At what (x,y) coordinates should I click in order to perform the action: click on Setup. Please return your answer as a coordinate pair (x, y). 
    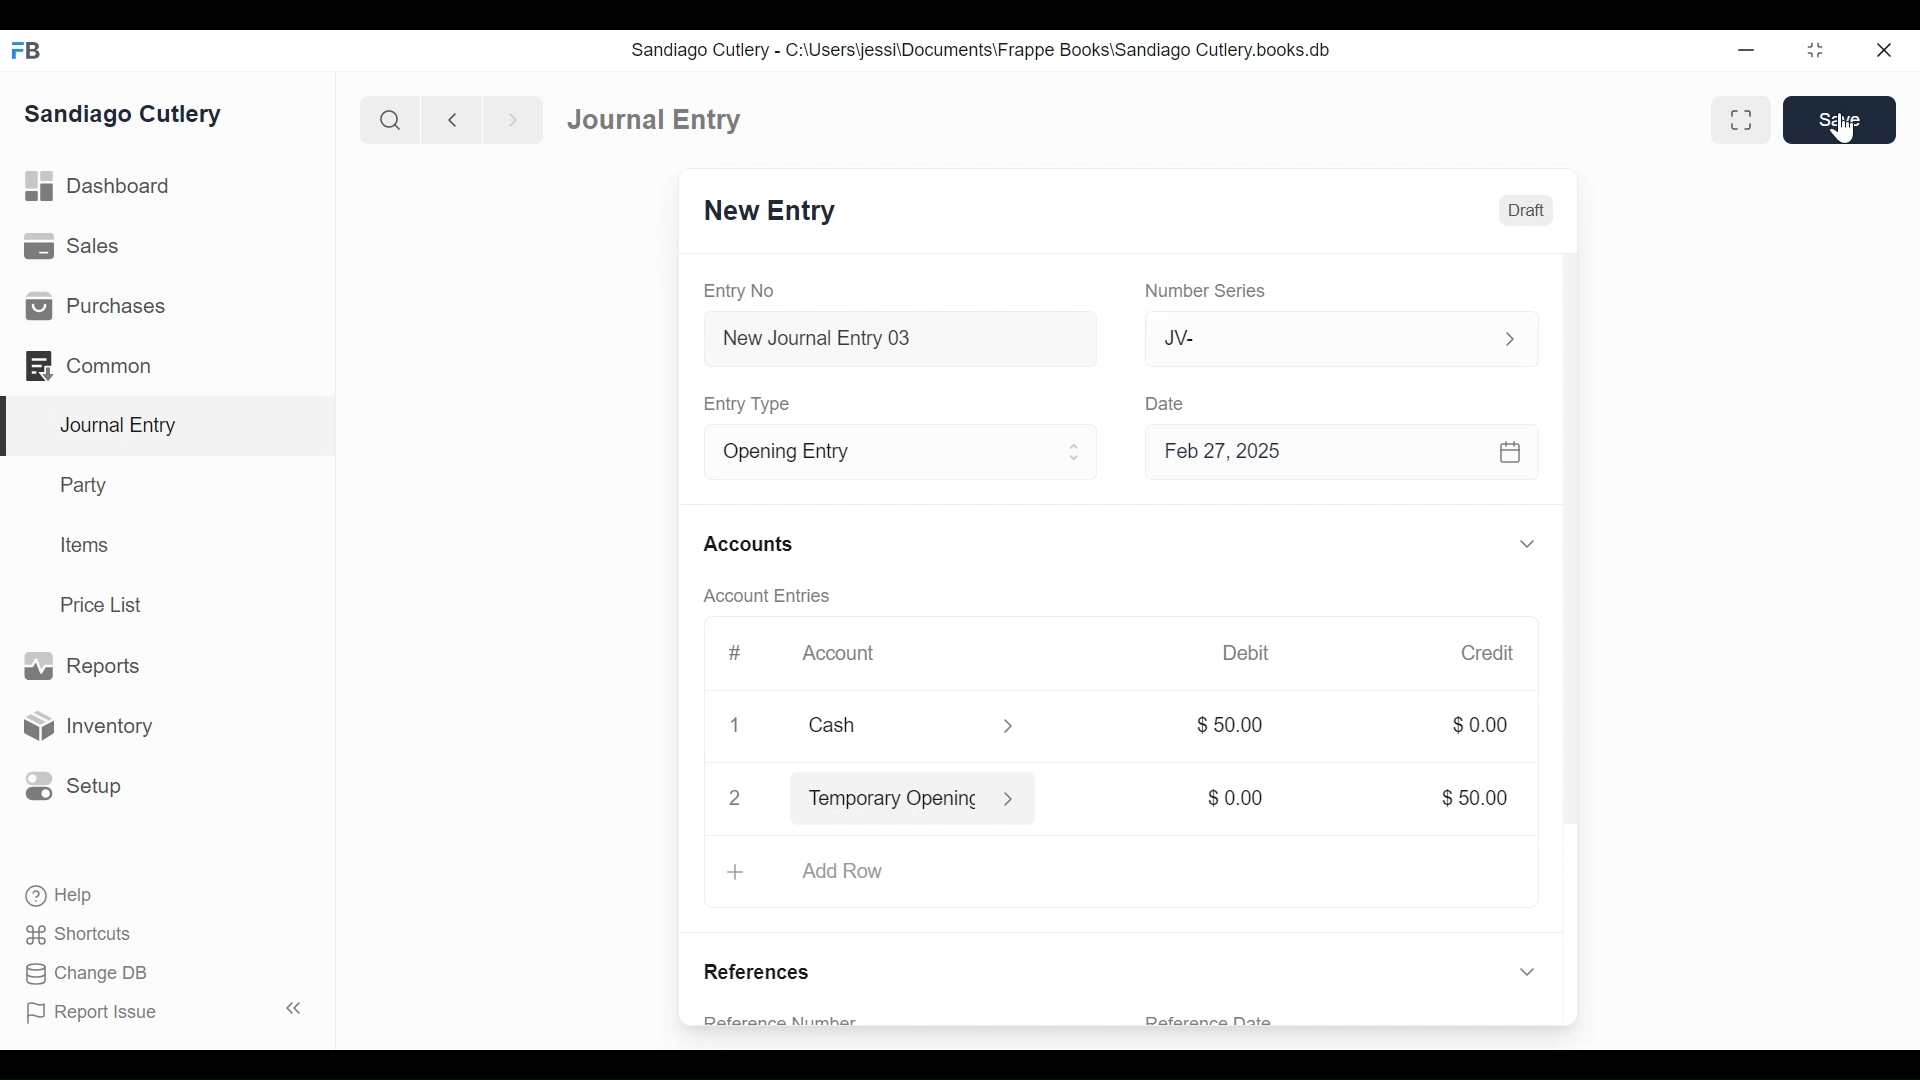
    Looking at the image, I should click on (74, 787).